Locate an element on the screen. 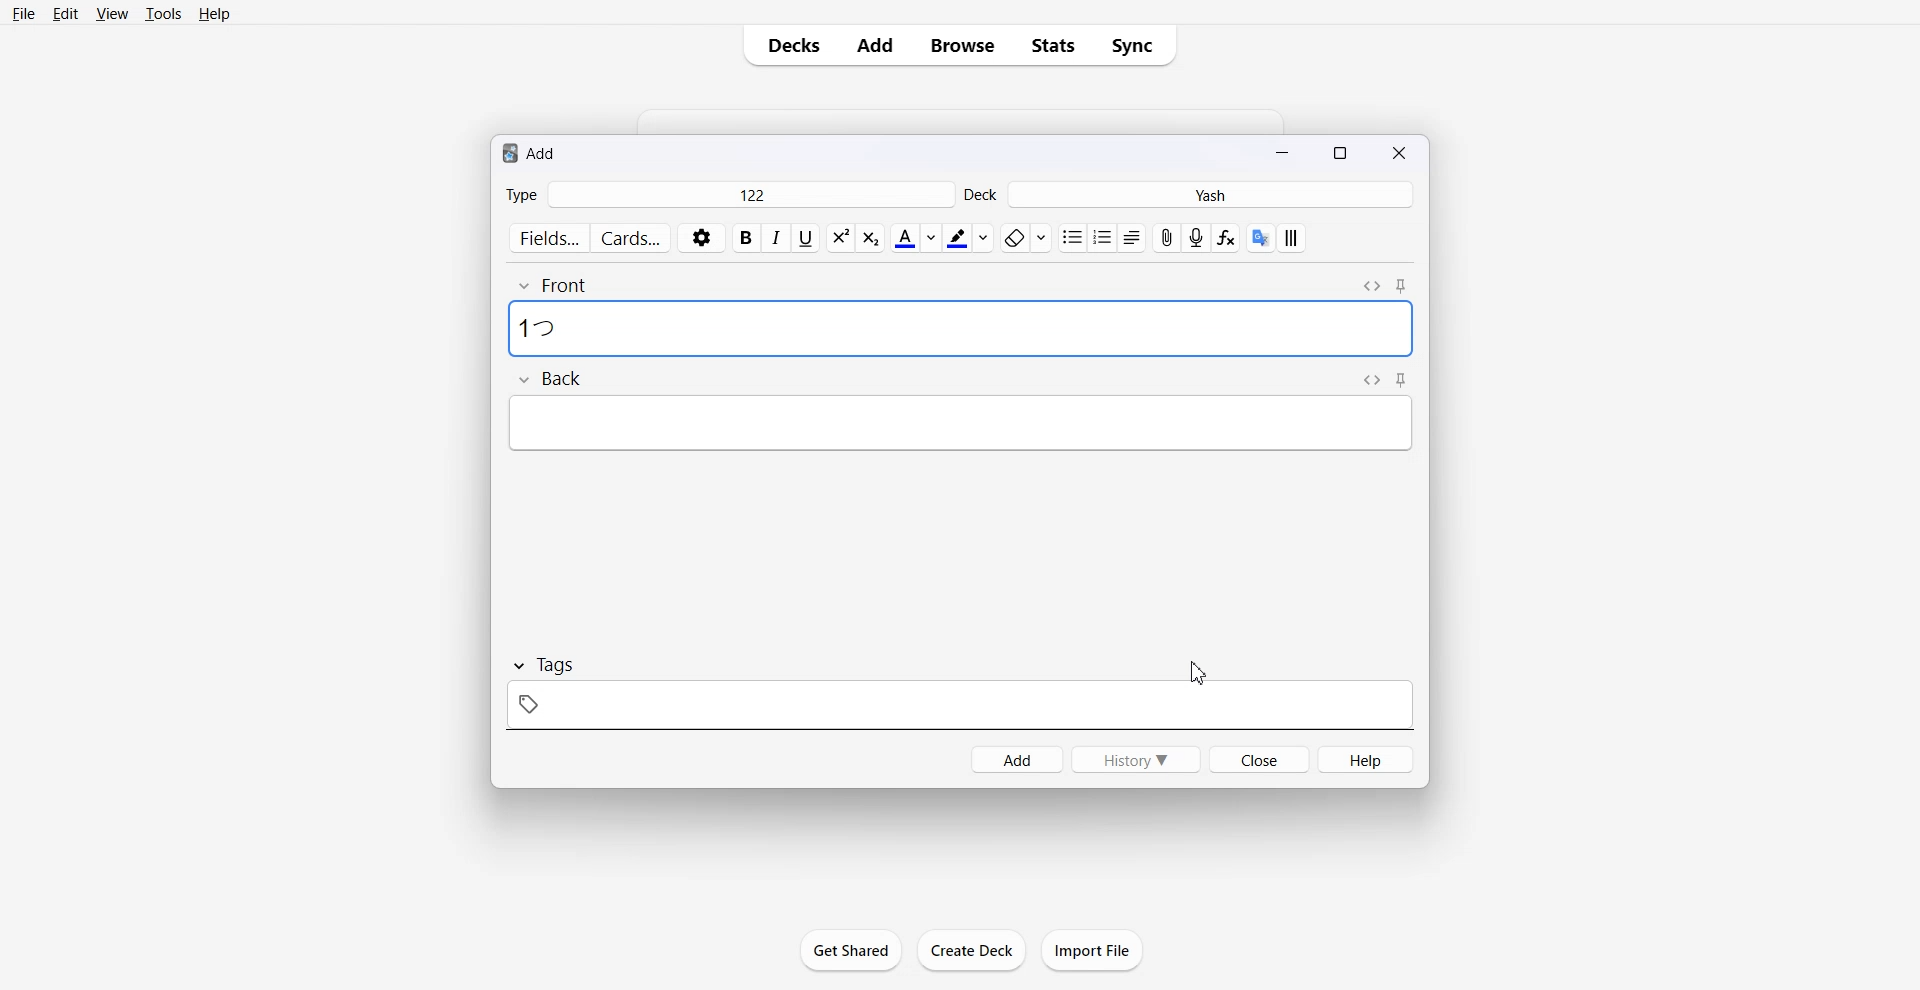 The image size is (1920, 990). Add is located at coordinates (875, 45).